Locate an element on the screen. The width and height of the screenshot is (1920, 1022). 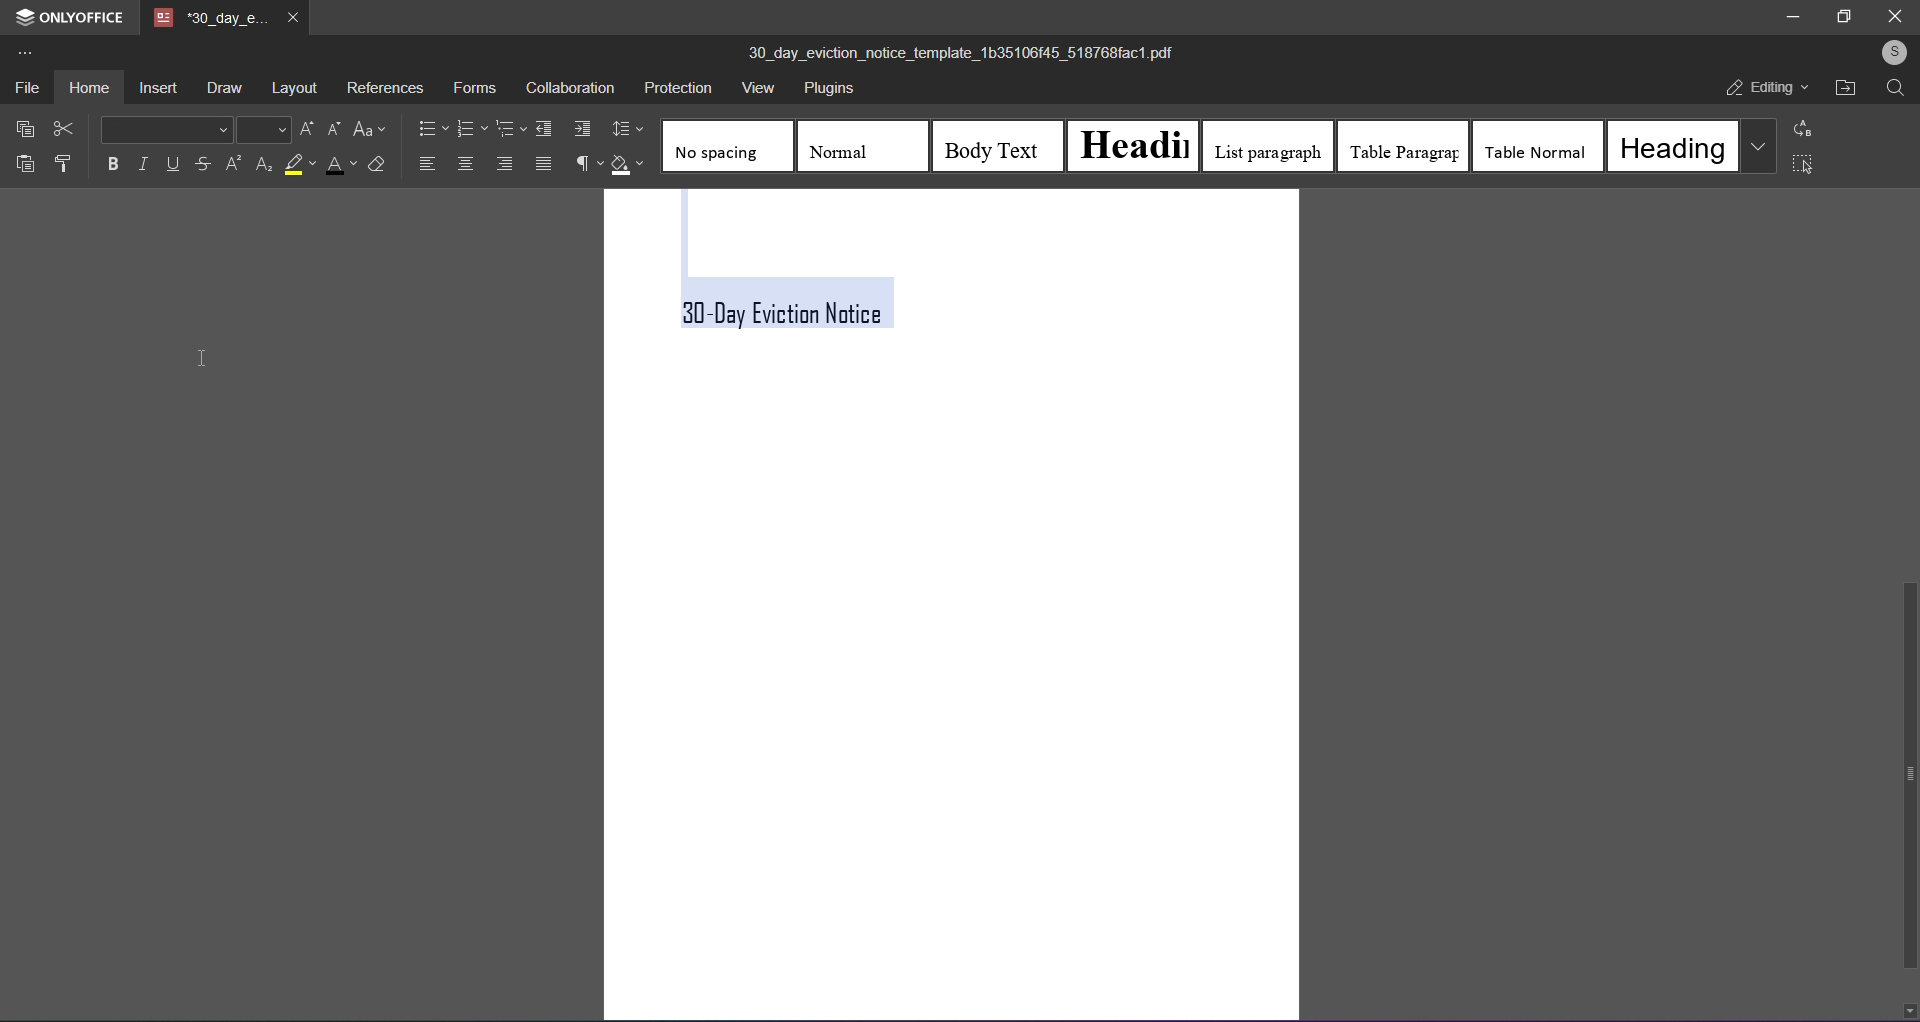
heading is located at coordinates (1671, 146).